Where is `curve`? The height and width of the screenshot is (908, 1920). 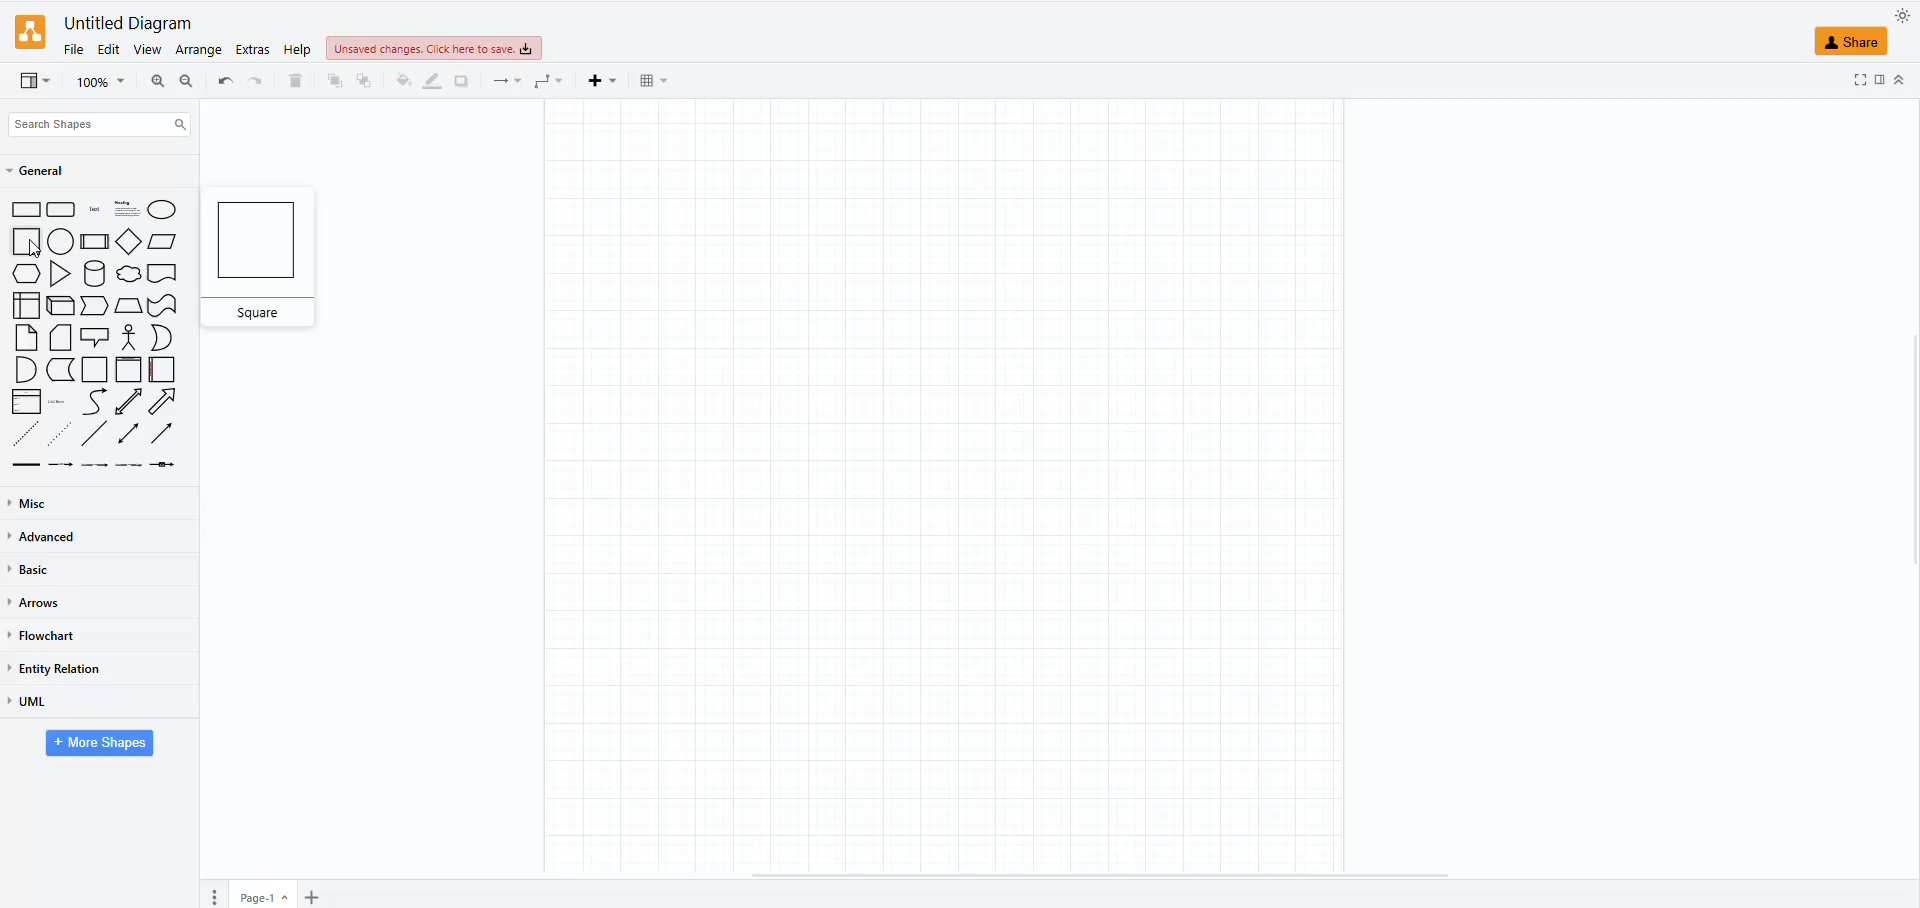 curve is located at coordinates (95, 401).